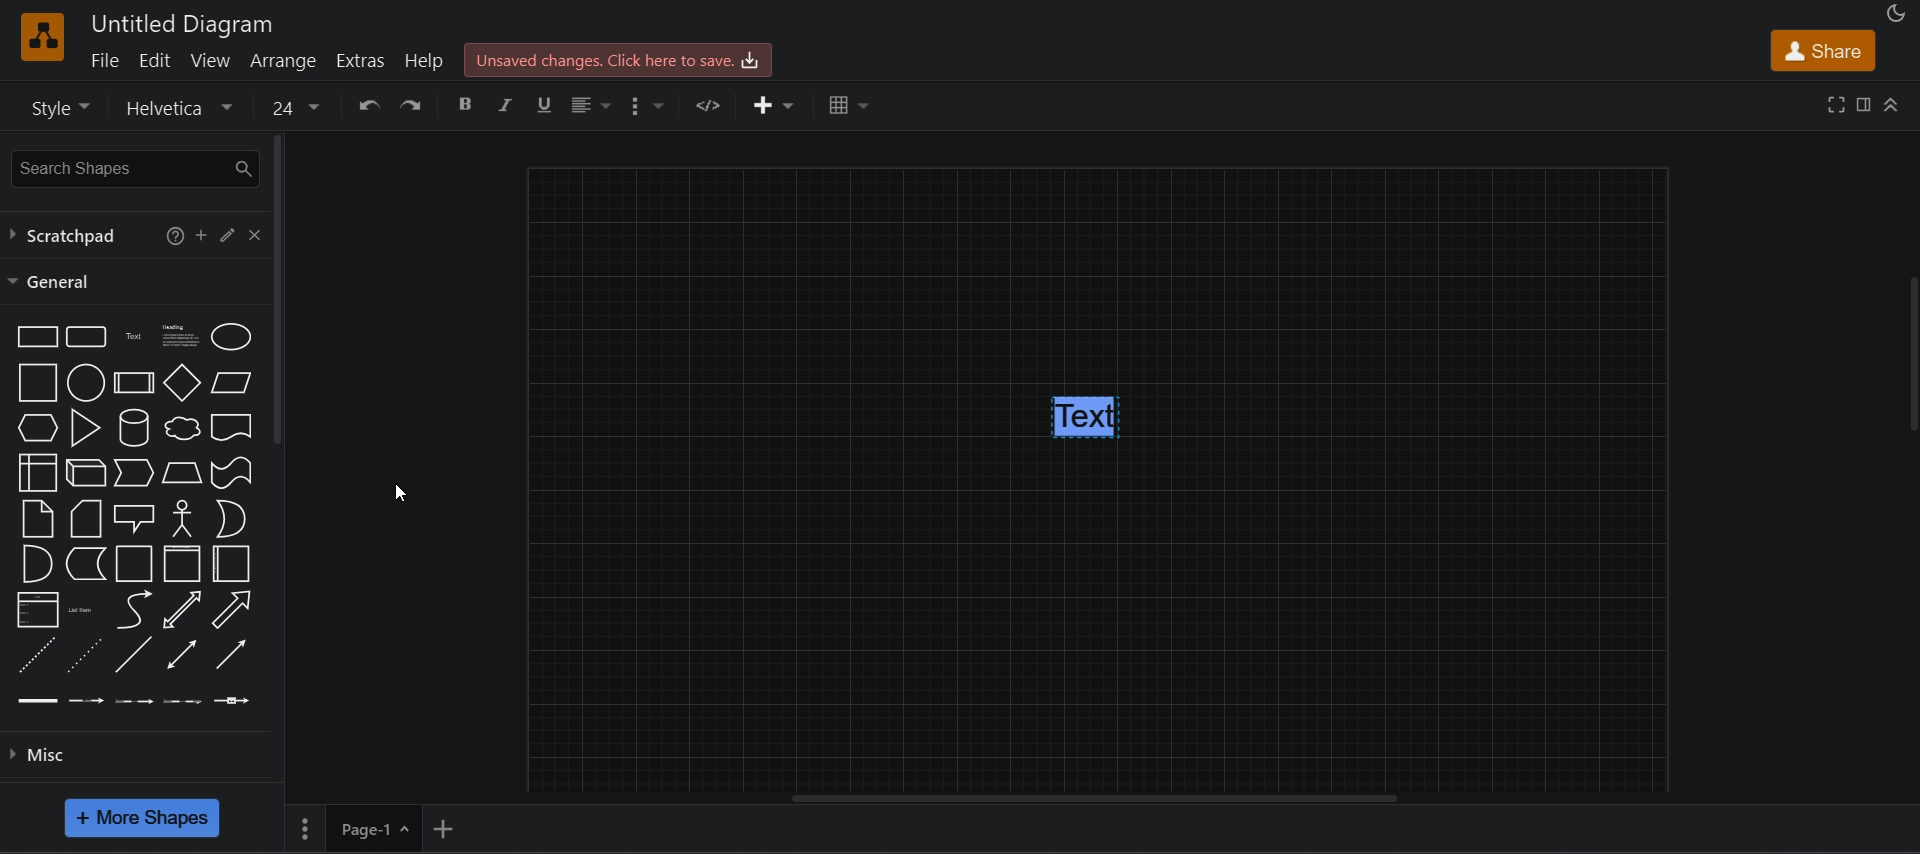  Describe the element at coordinates (403, 829) in the screenshot. I see `Page options` at that location.